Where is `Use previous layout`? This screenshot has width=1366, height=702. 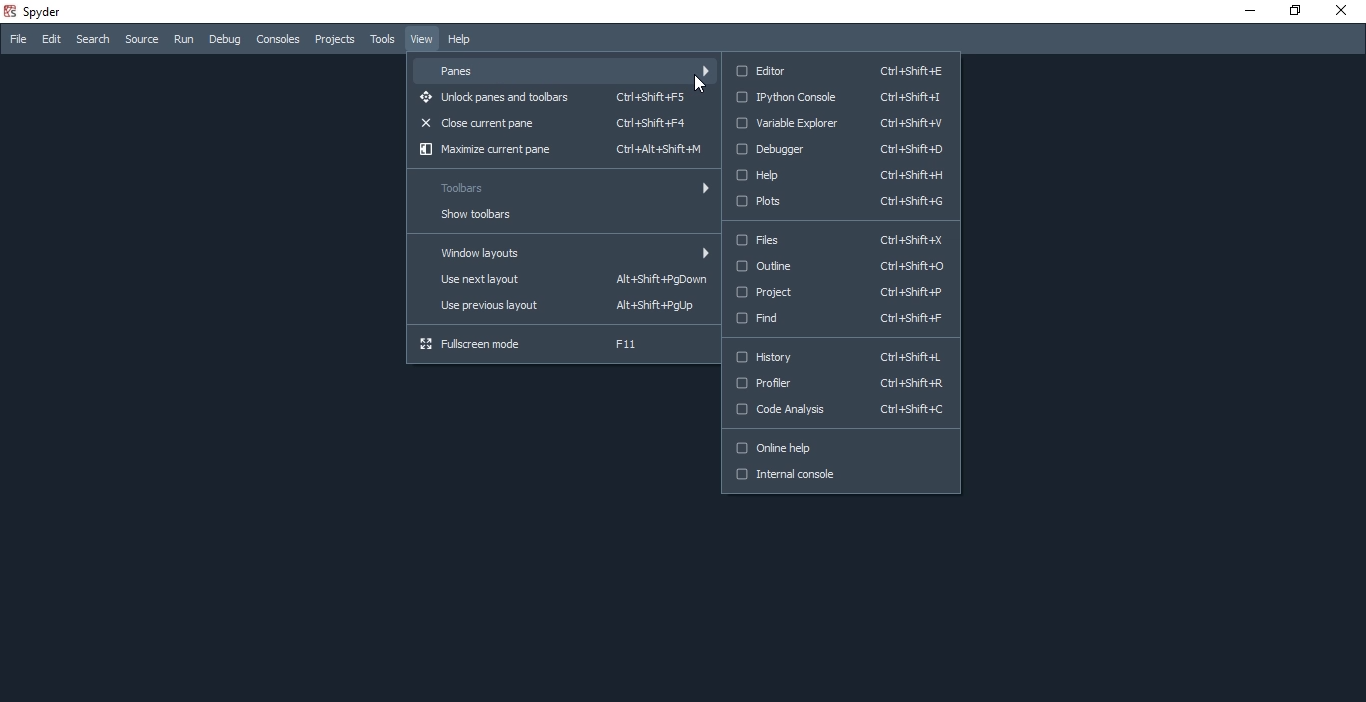 Use previous layout is located at coordinates (562, 307).